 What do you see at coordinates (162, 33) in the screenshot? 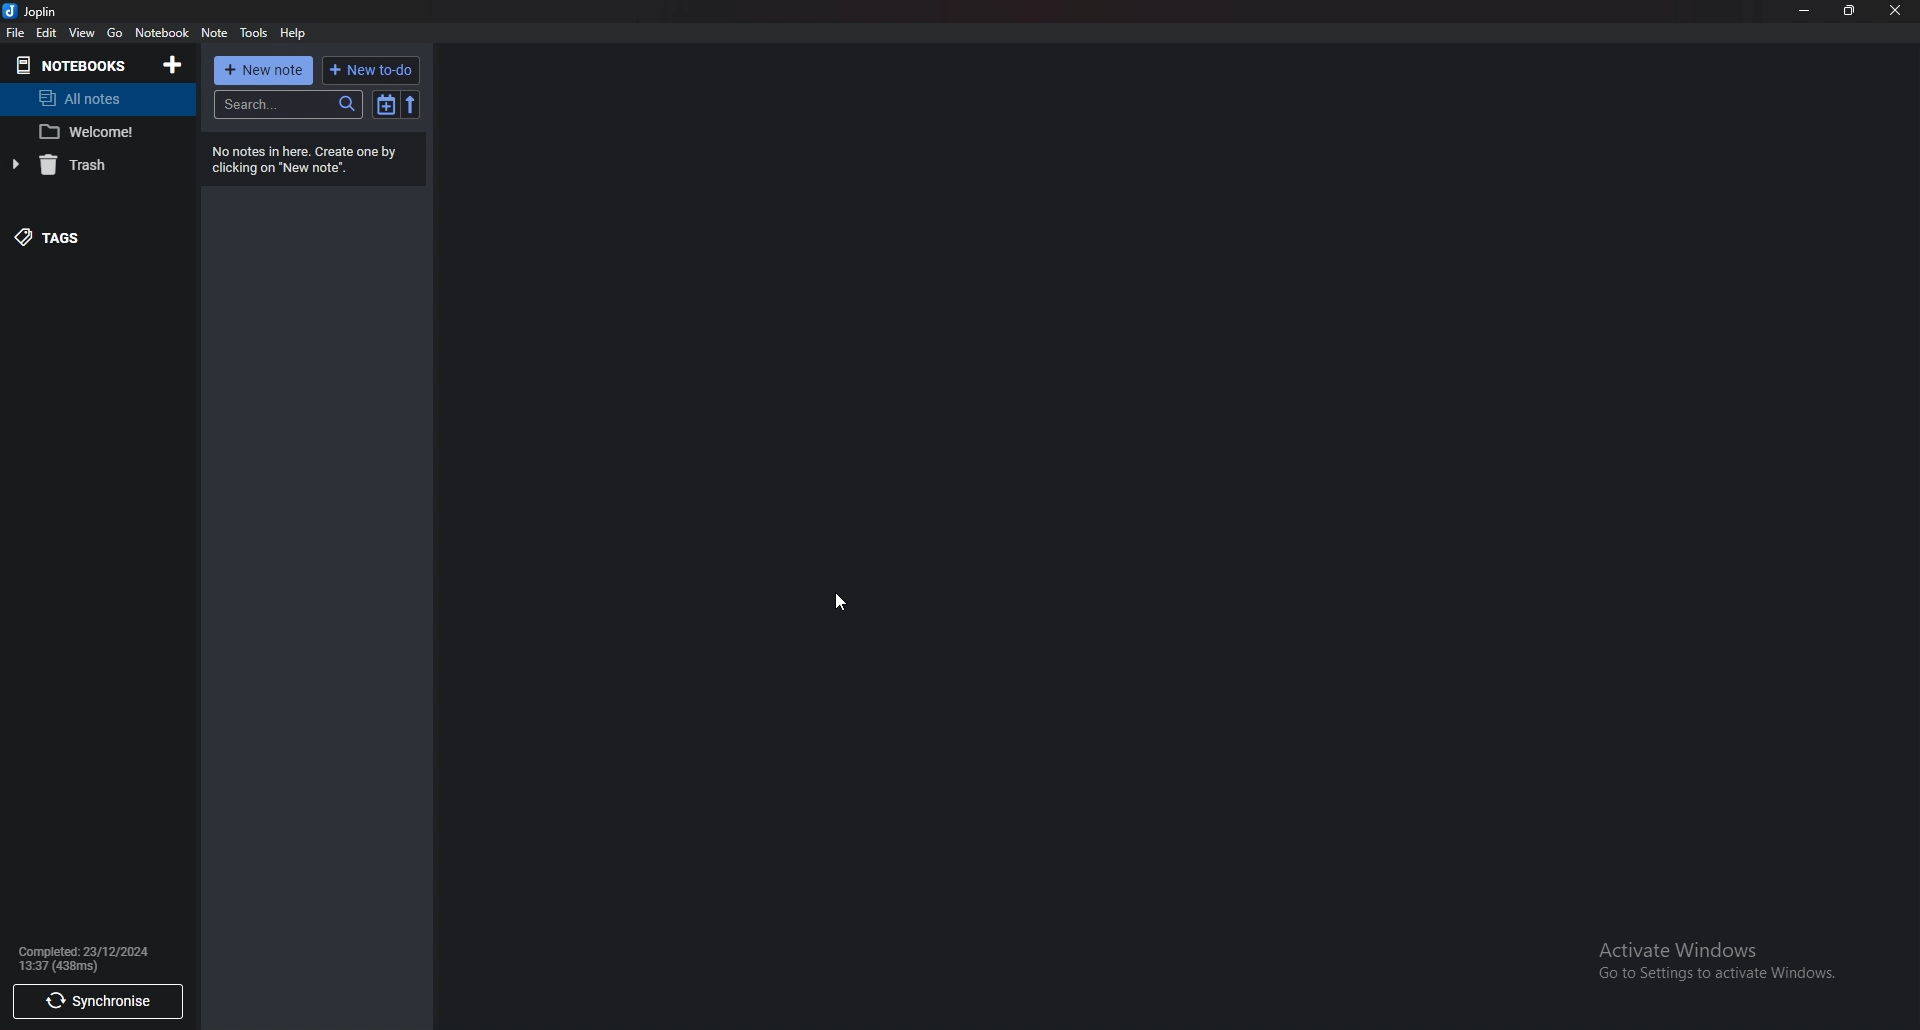
I see `Notebook` at bounding box center [162, 33].